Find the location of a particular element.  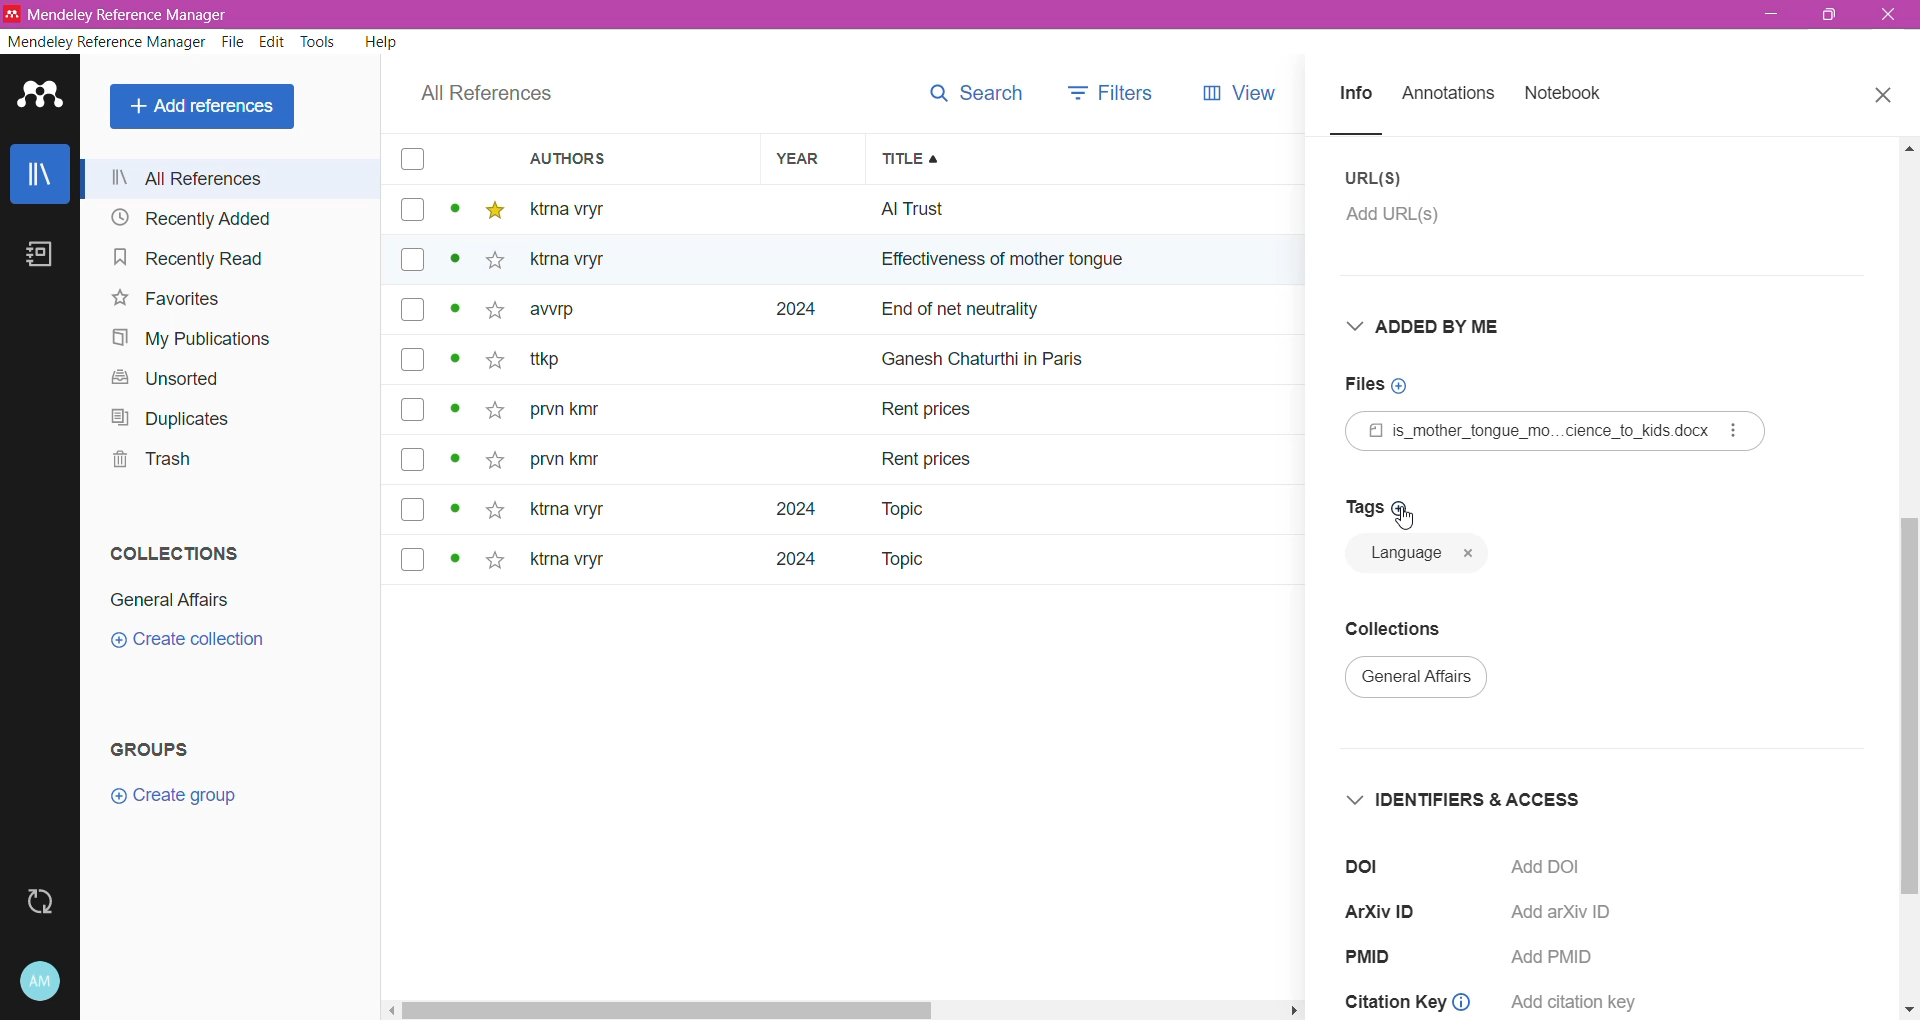

filters  is located at coordinates (1111, 91).